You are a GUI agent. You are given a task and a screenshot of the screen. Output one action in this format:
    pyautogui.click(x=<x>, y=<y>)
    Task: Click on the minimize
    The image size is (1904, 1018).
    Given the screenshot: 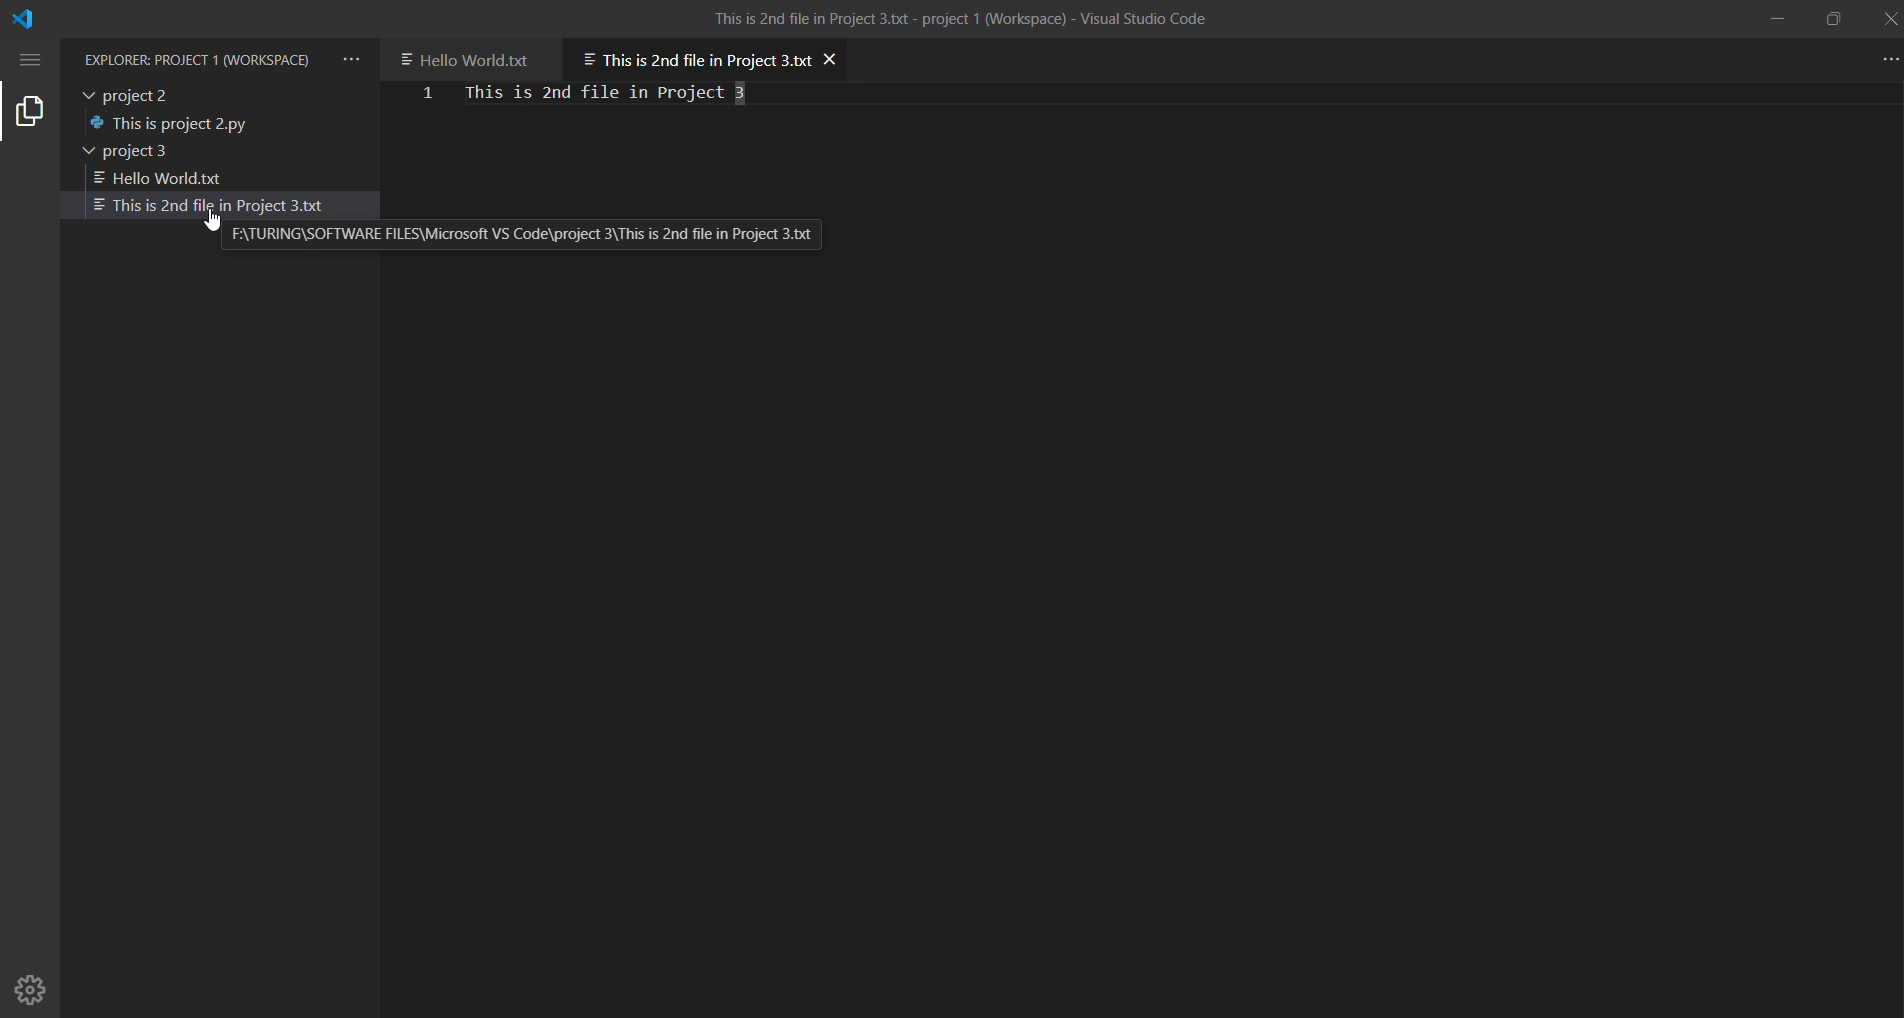 What is the action you would take?
    pyautogui.click(x=1780, y=18)
    